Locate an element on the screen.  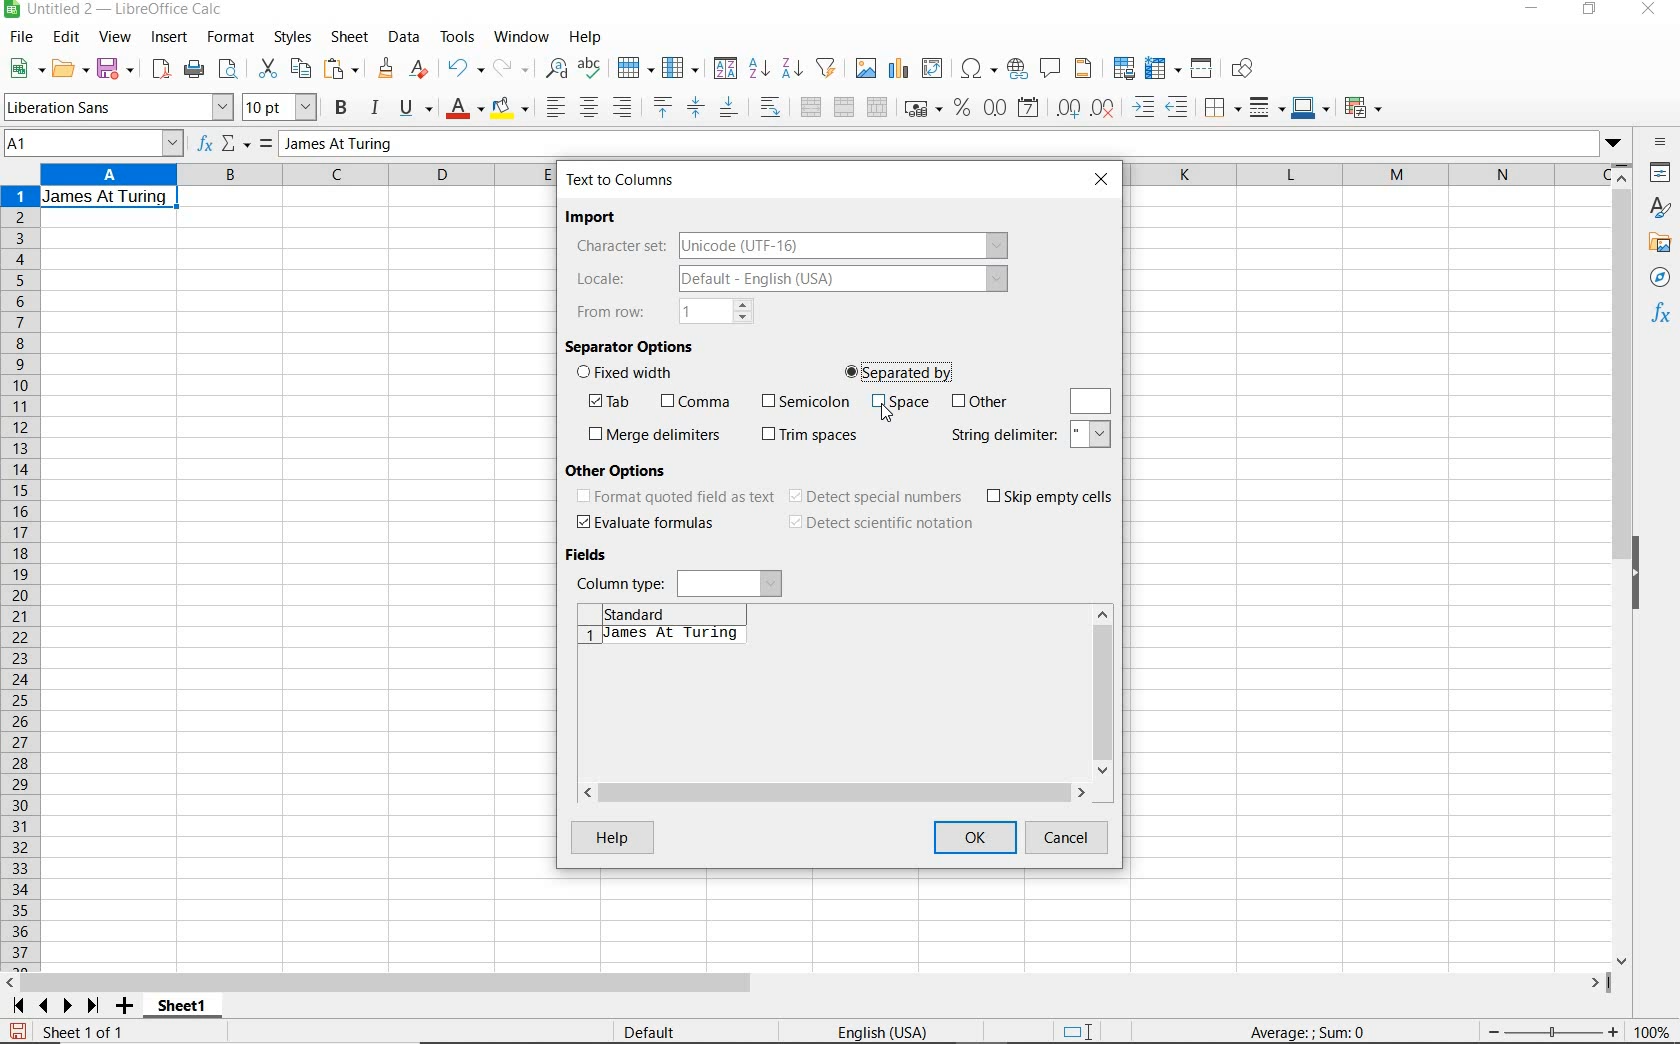
import is located at coordinates (595, 218).